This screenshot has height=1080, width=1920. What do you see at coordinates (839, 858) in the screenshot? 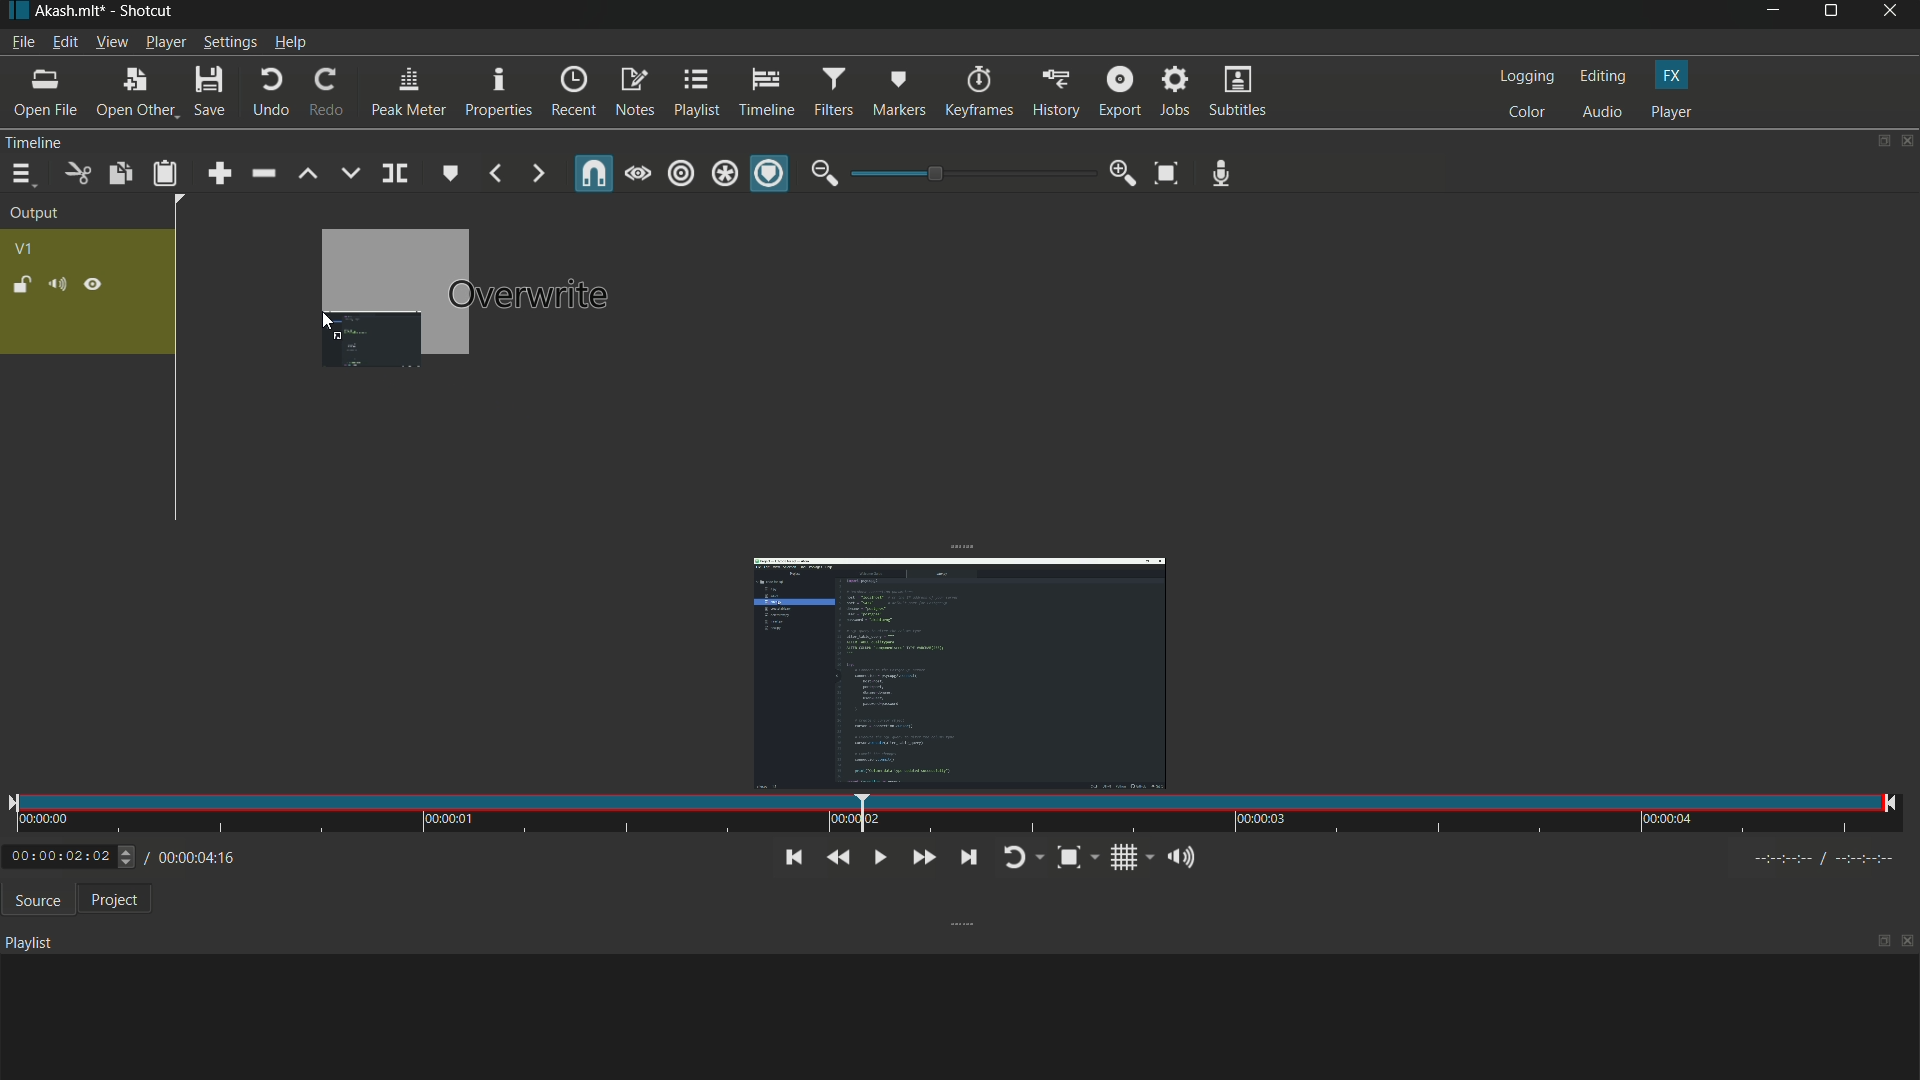
I see `quickly play backward` at bounding box center [839, 858].